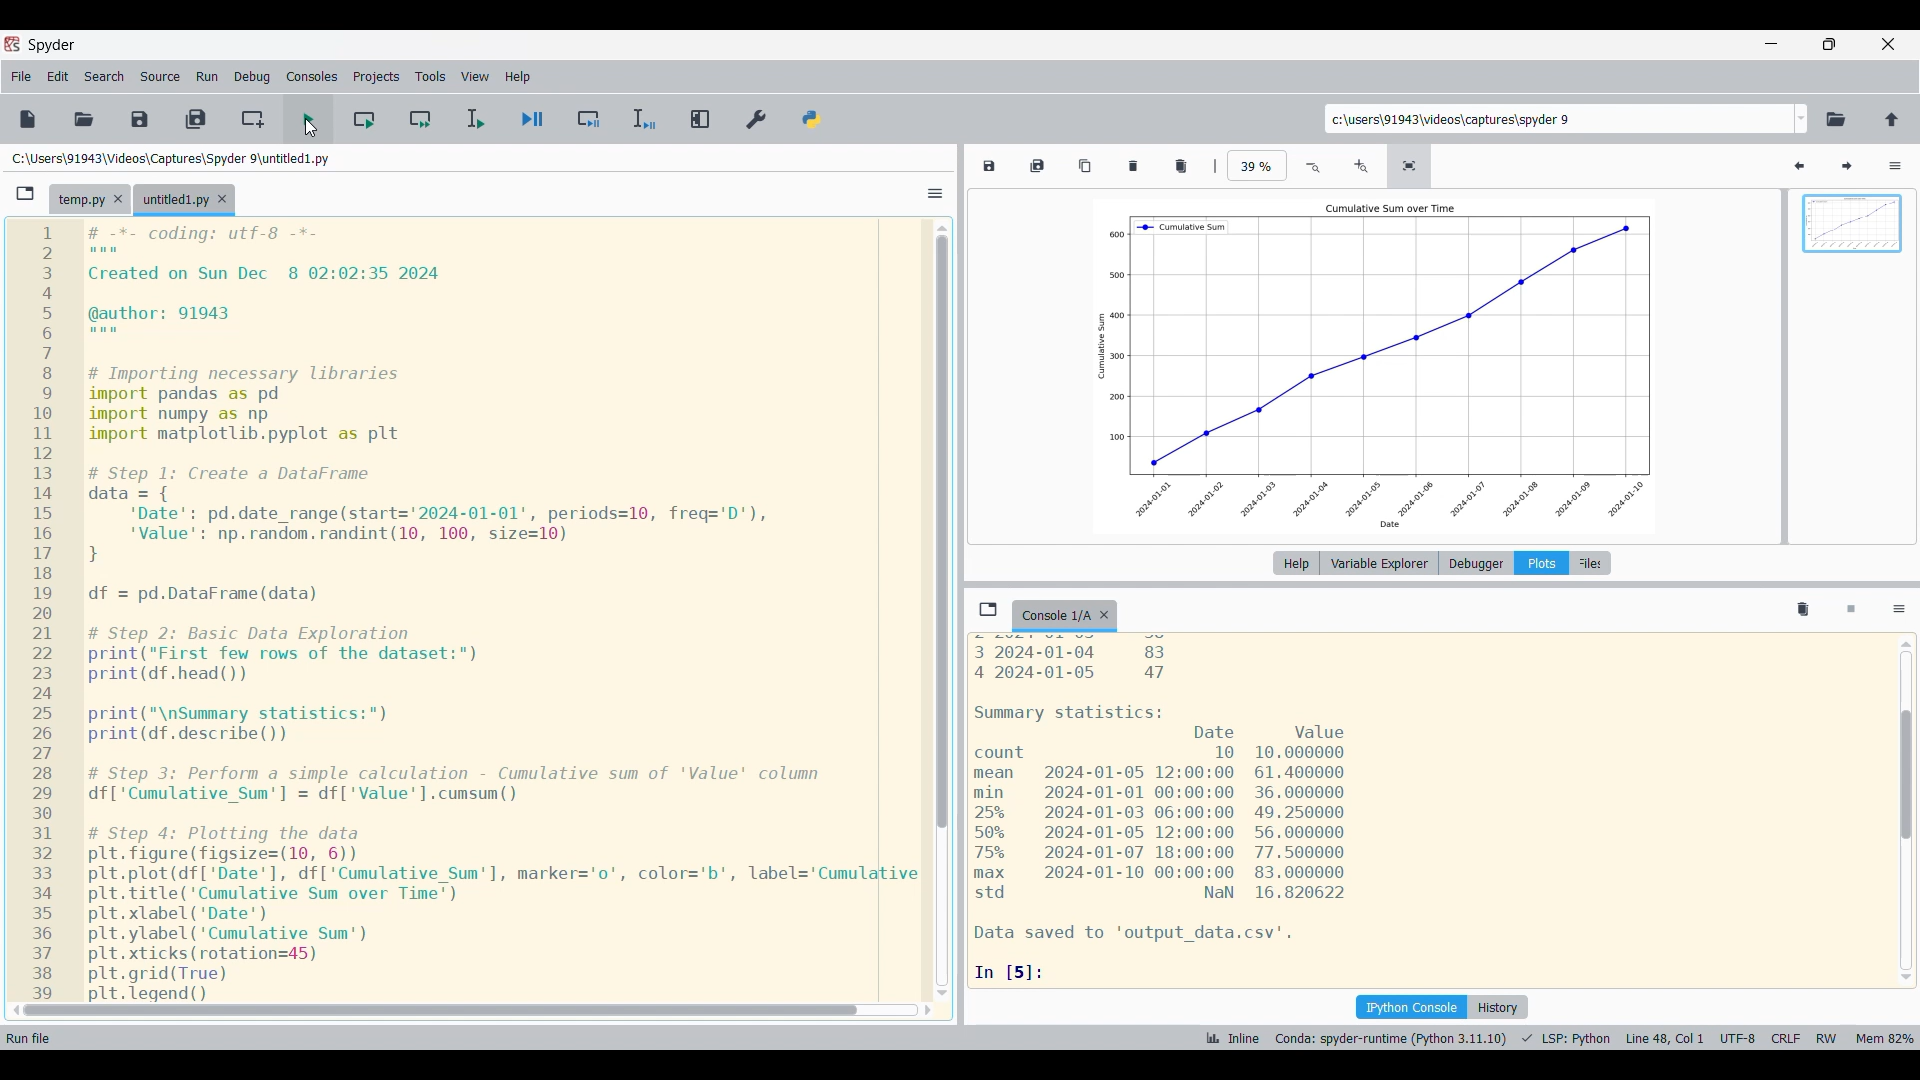  What do you see at coordinates (1771, 45) in the screenshot?
I see `Minimize` at bounding box center [1771, 45].